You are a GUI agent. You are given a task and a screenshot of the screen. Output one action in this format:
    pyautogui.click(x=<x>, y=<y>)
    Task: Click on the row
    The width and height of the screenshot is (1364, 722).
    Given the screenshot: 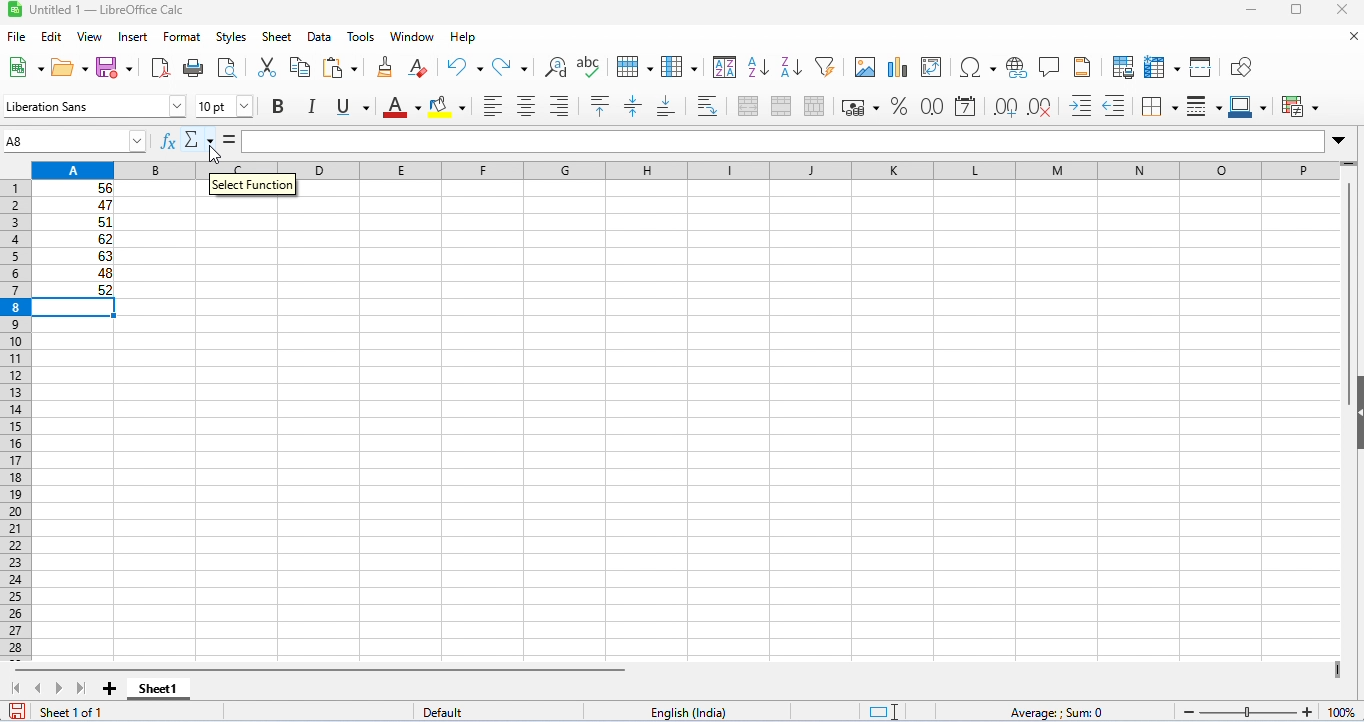 What is the action you would take?
    pyautogui.click(x=633, y=65)
    